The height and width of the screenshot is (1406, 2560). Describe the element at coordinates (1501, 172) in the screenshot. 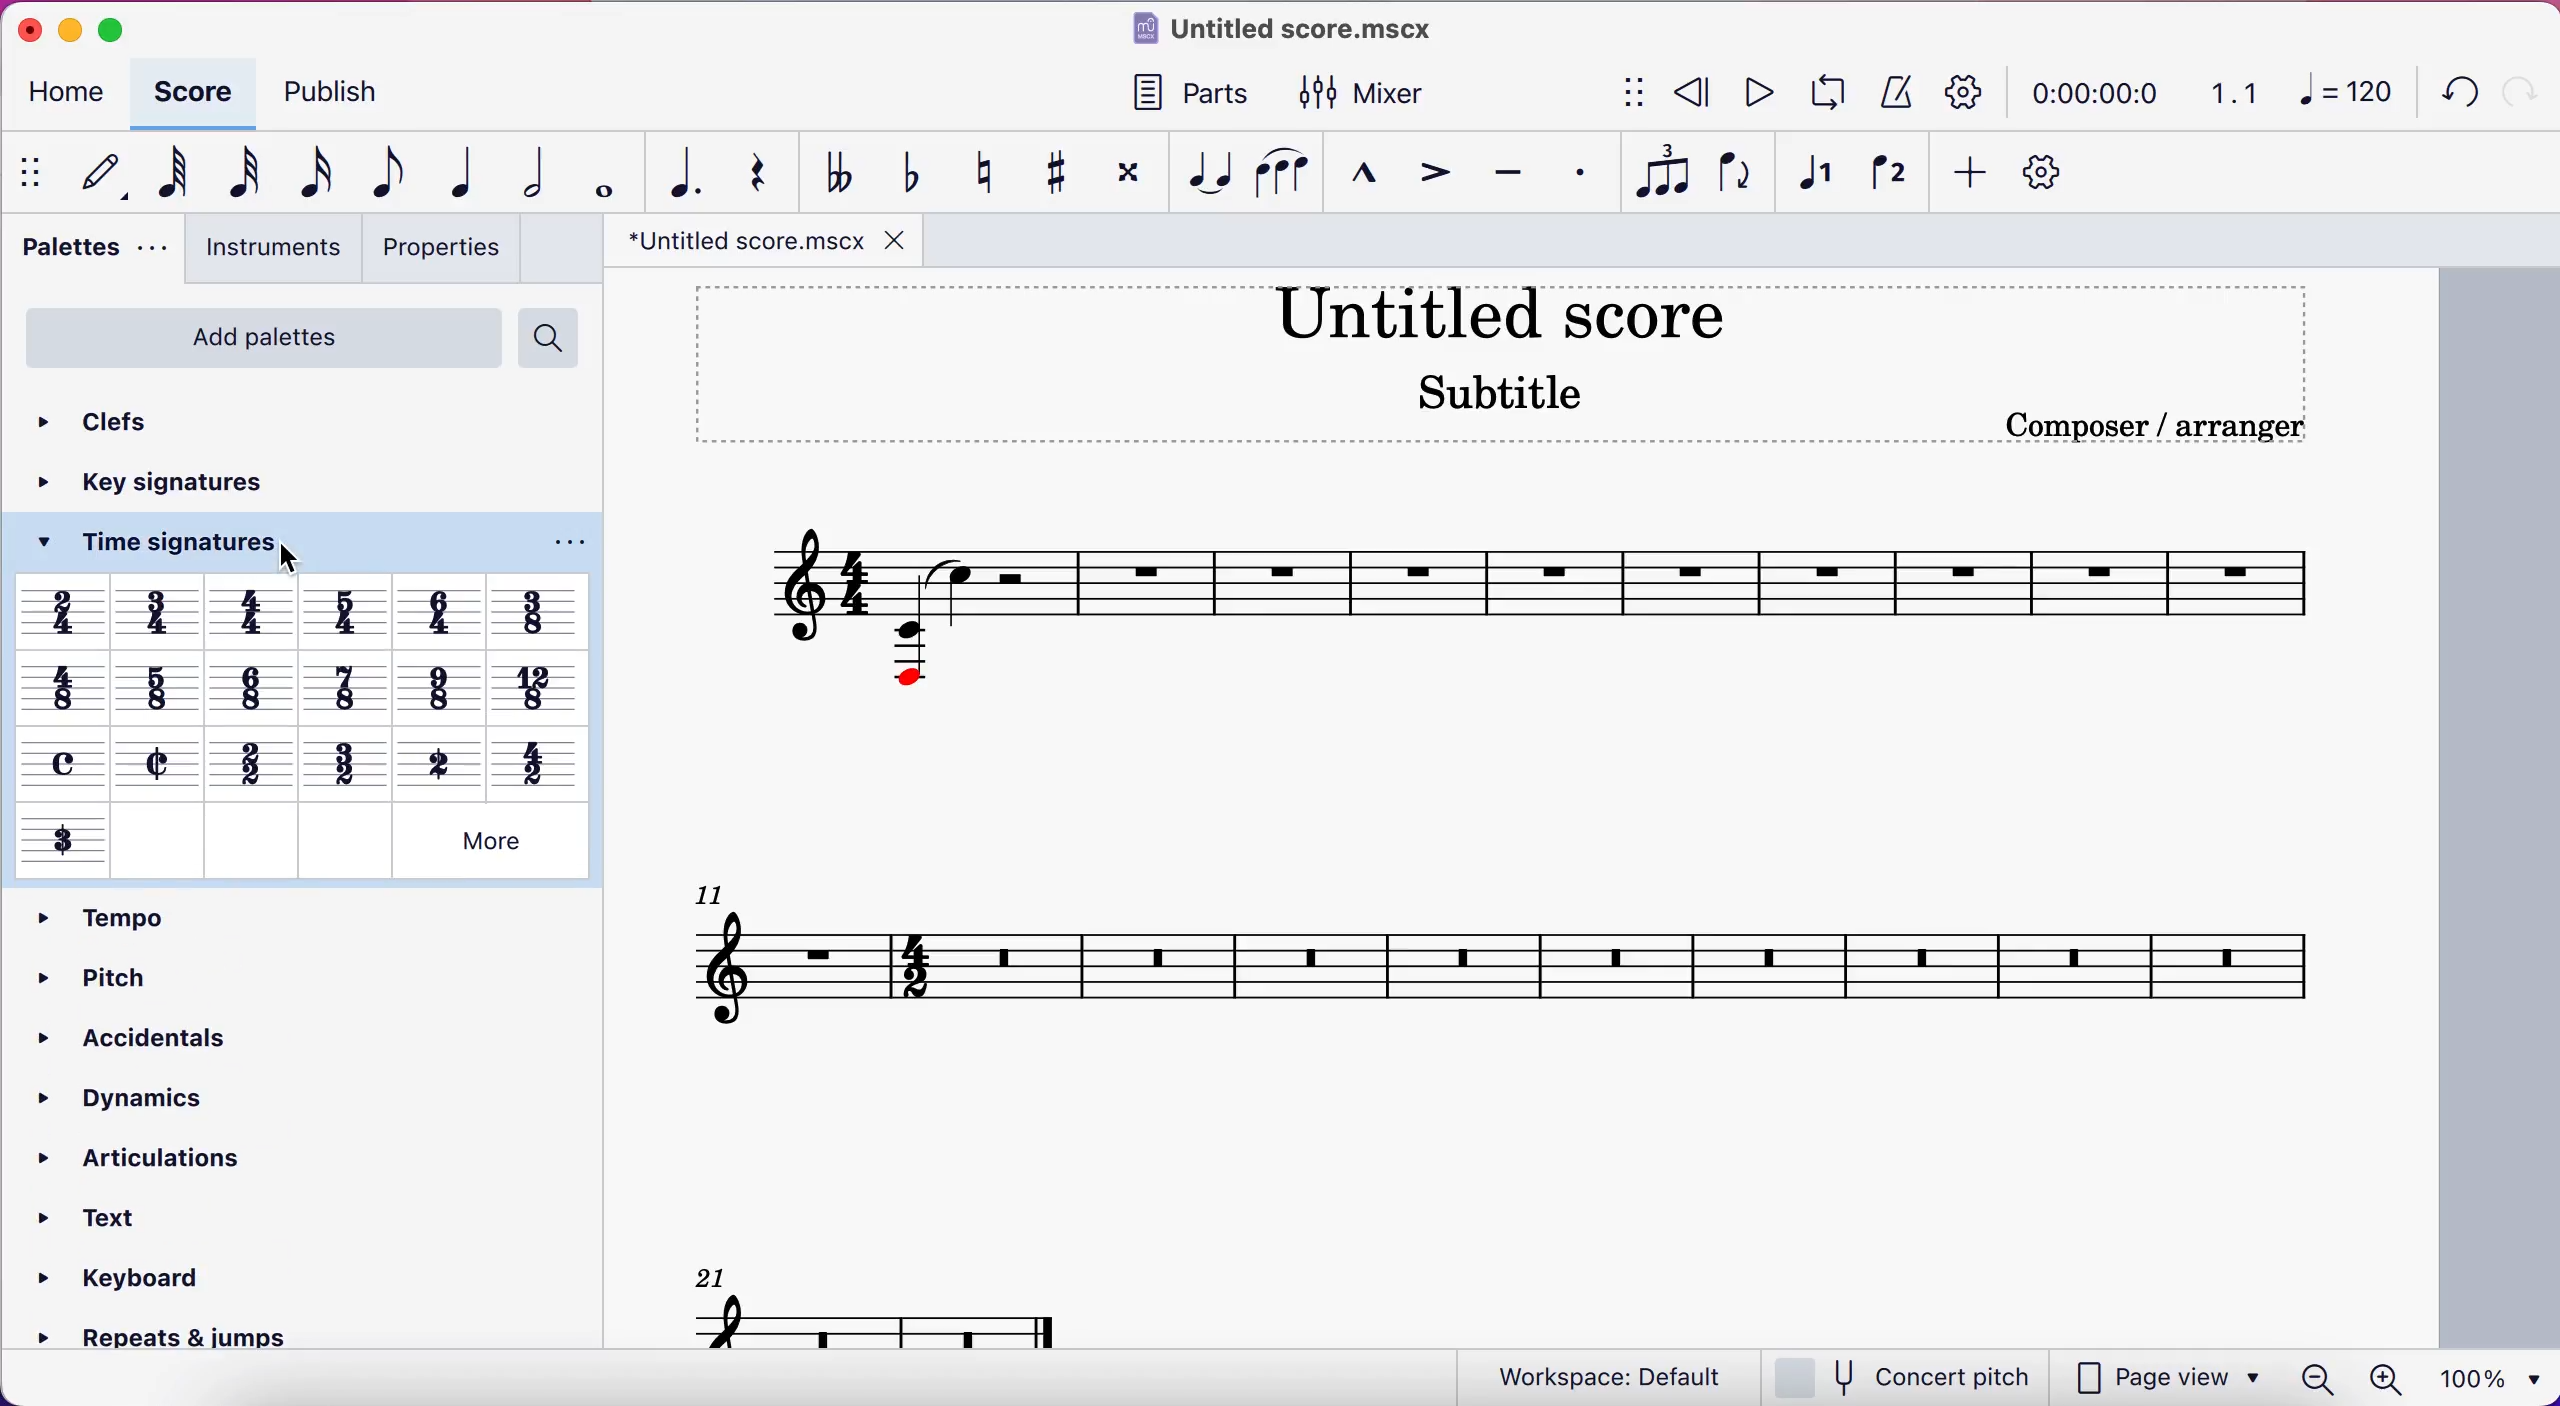

I see `tenuto` at that location.